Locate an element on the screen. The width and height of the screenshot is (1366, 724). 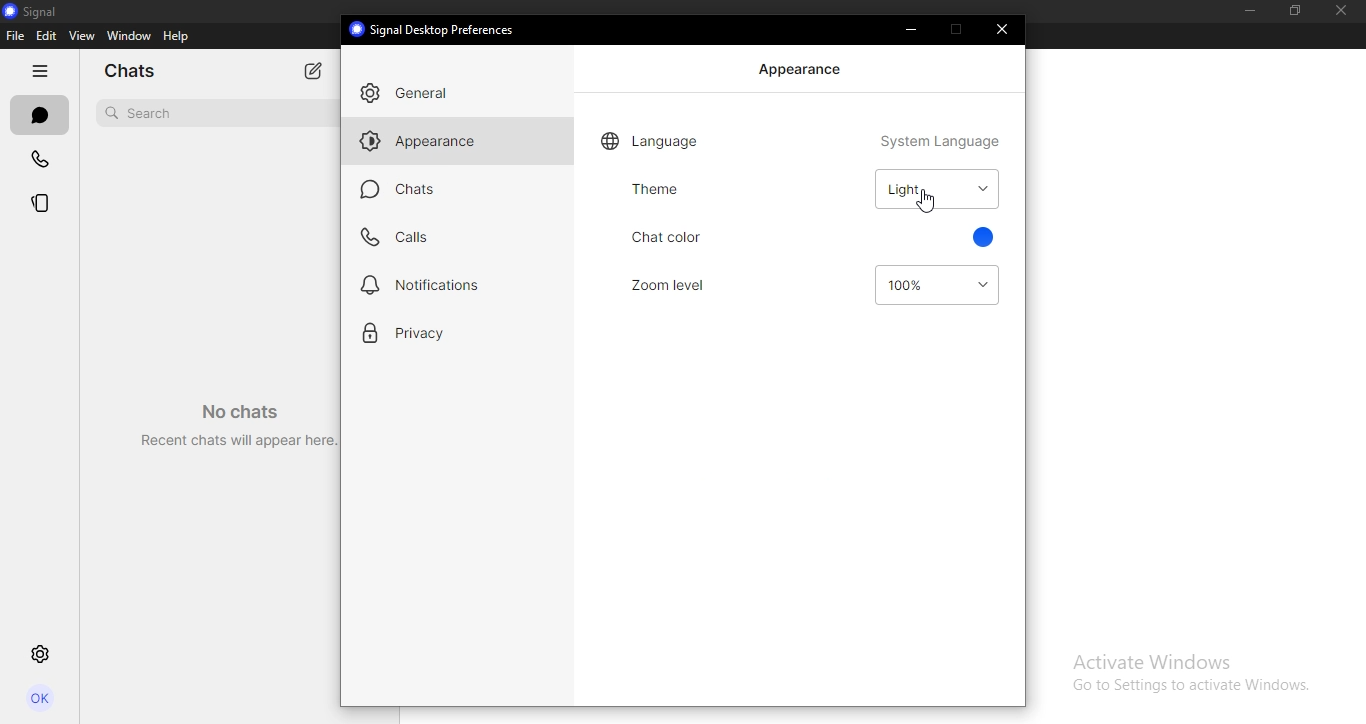
close is located at coordinates (1346, 12).